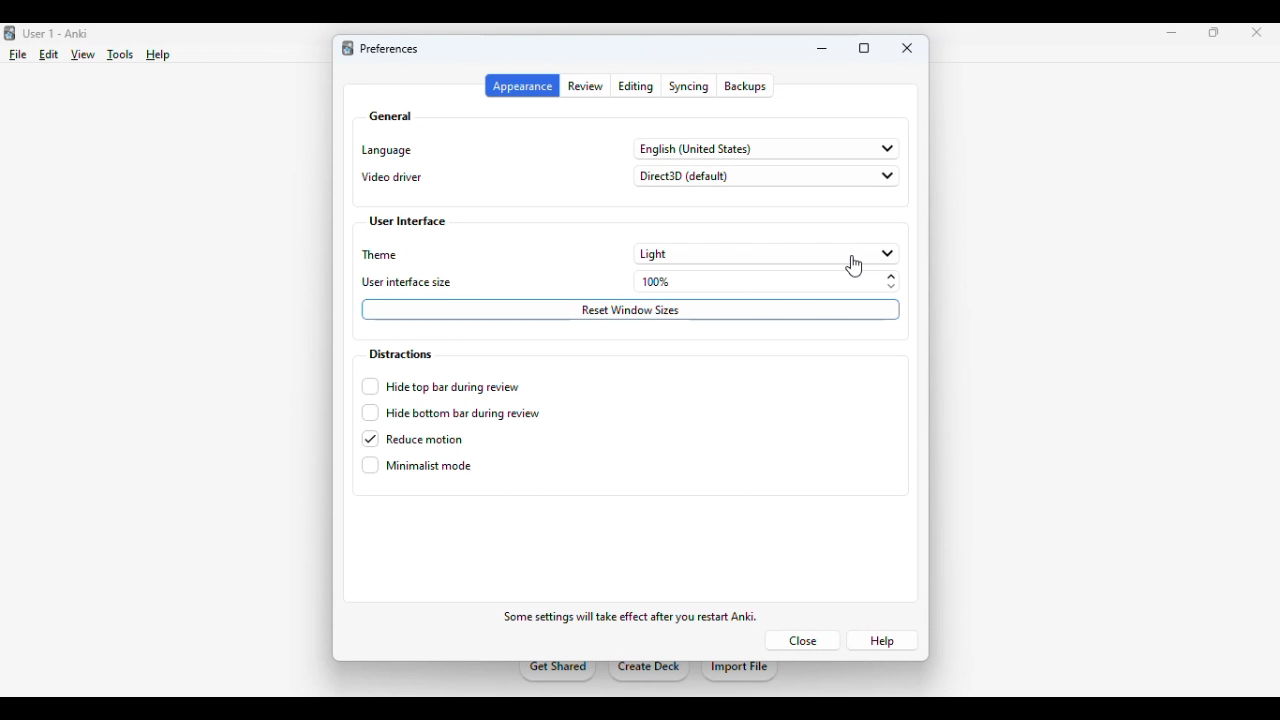  I want to click on file, so click(18, 55).